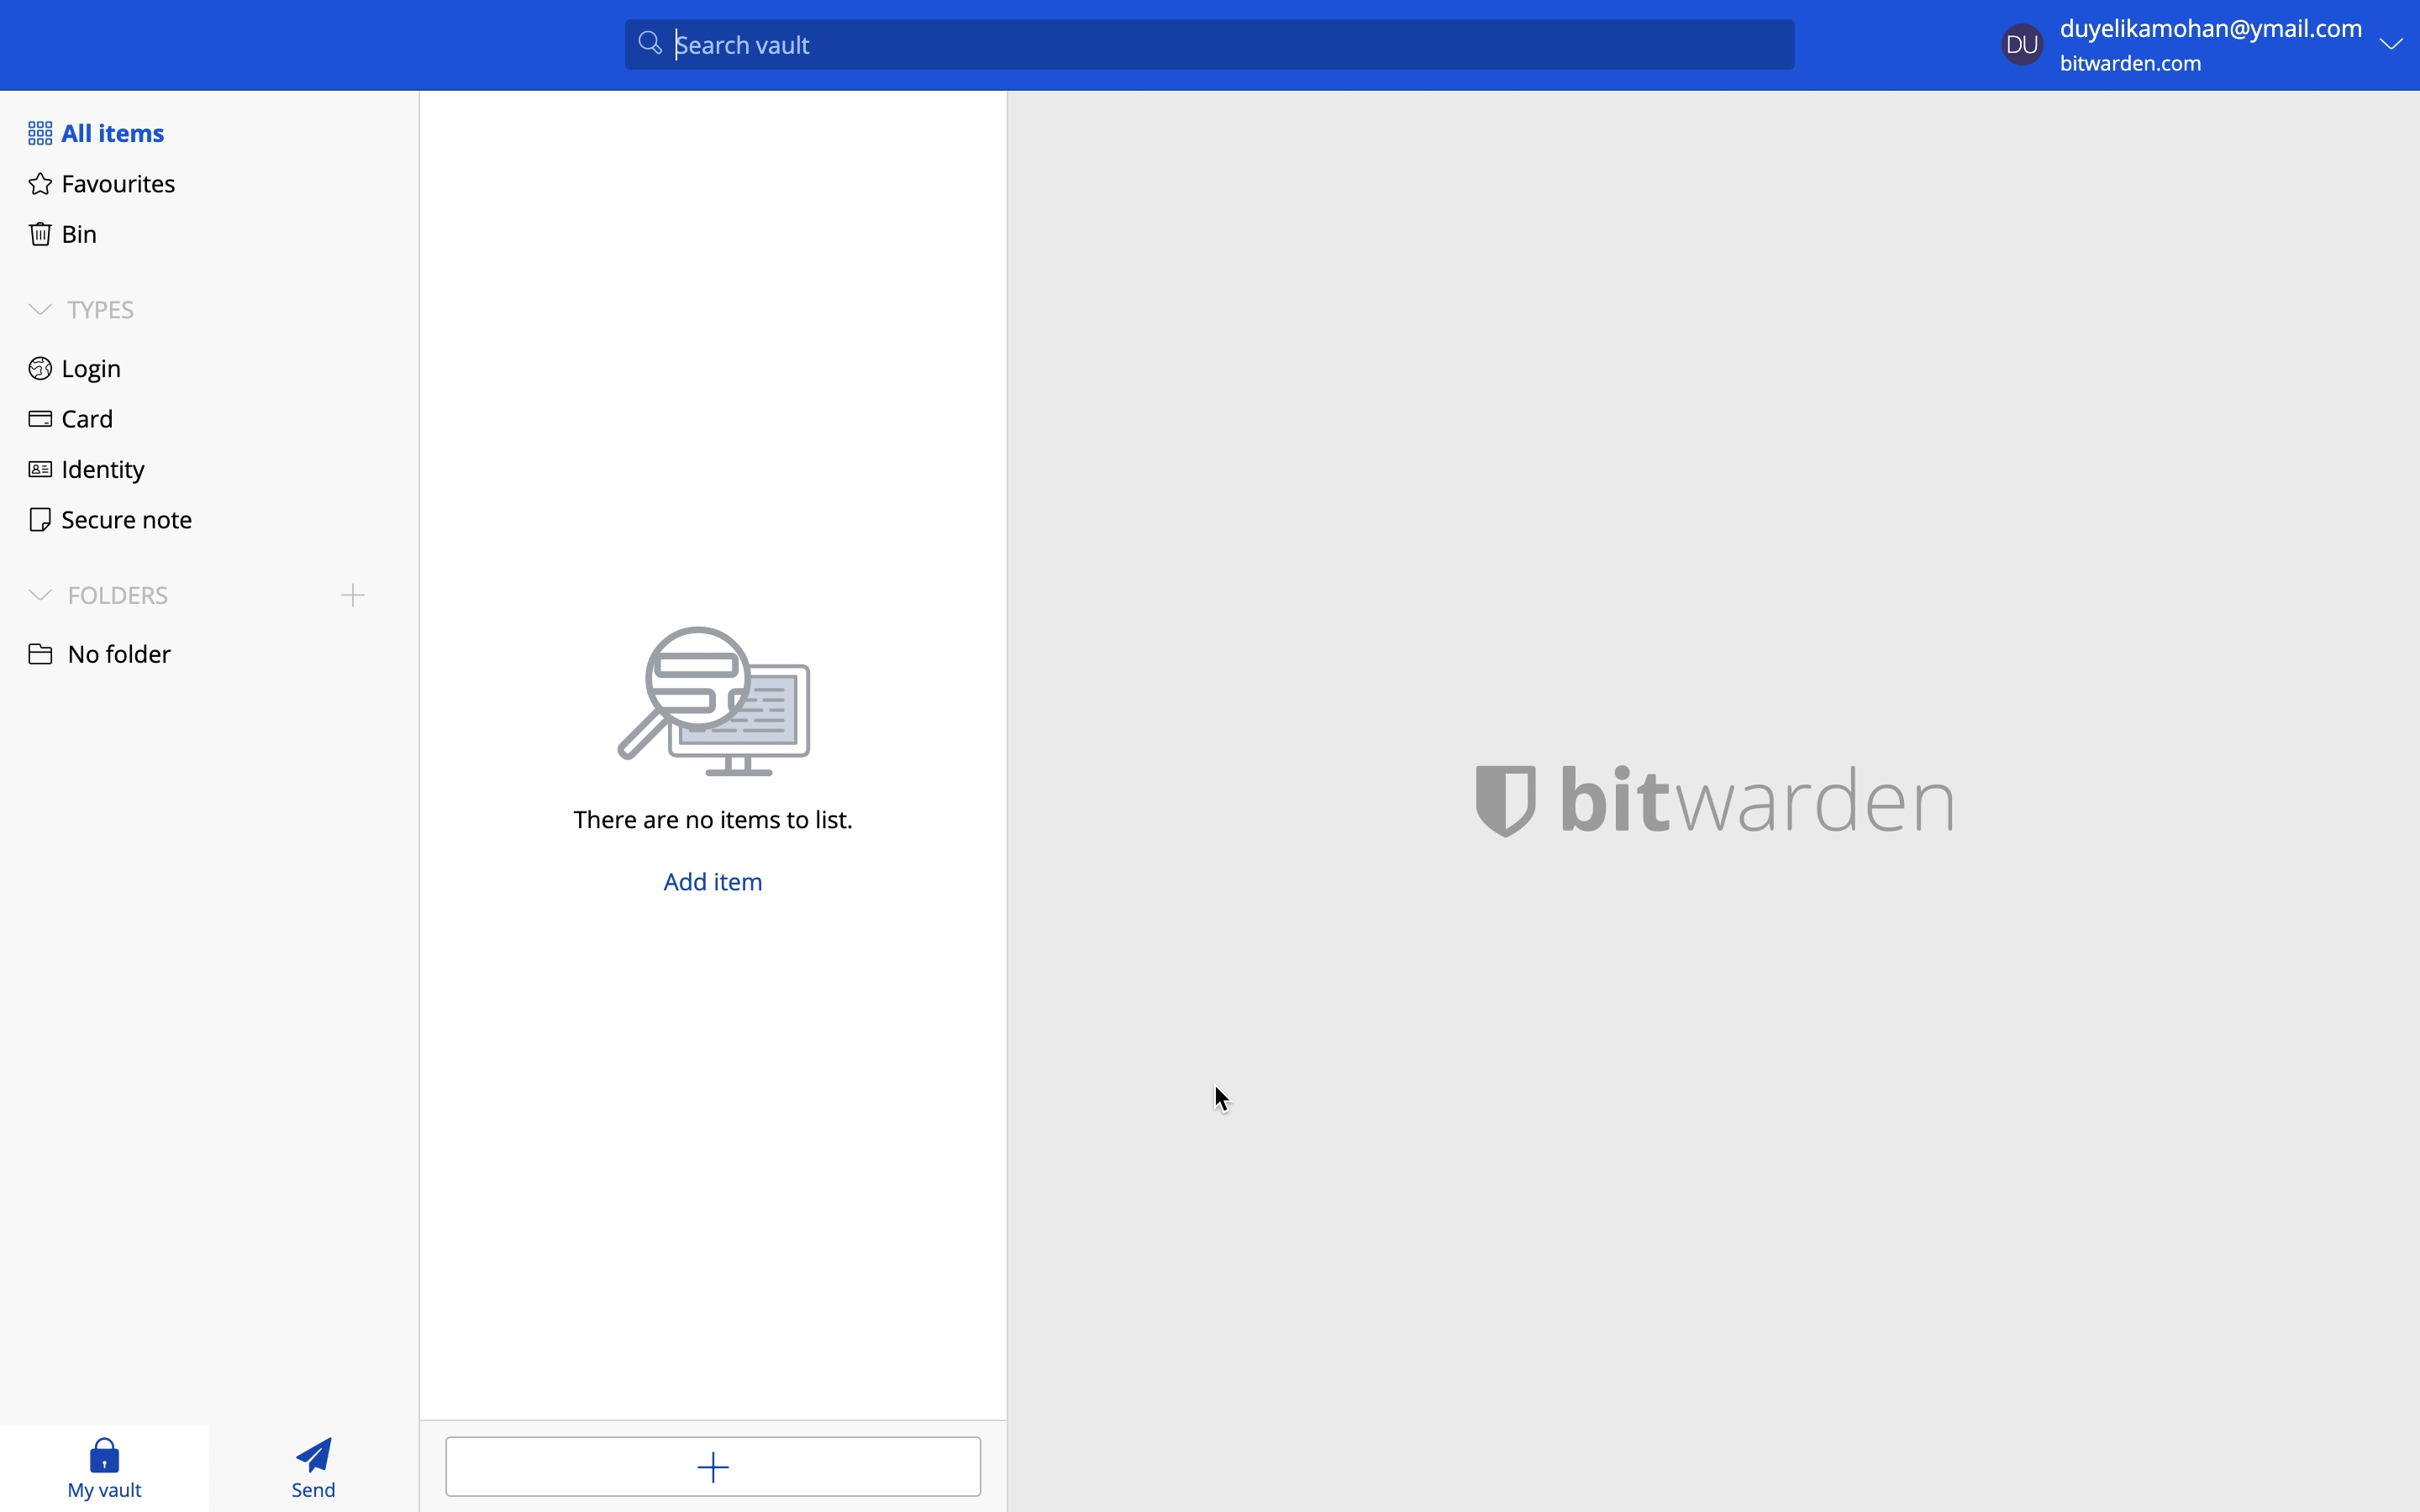 The height and width of the screenshot is (1512, 2420). I want to click on bin, so click(77, 243).